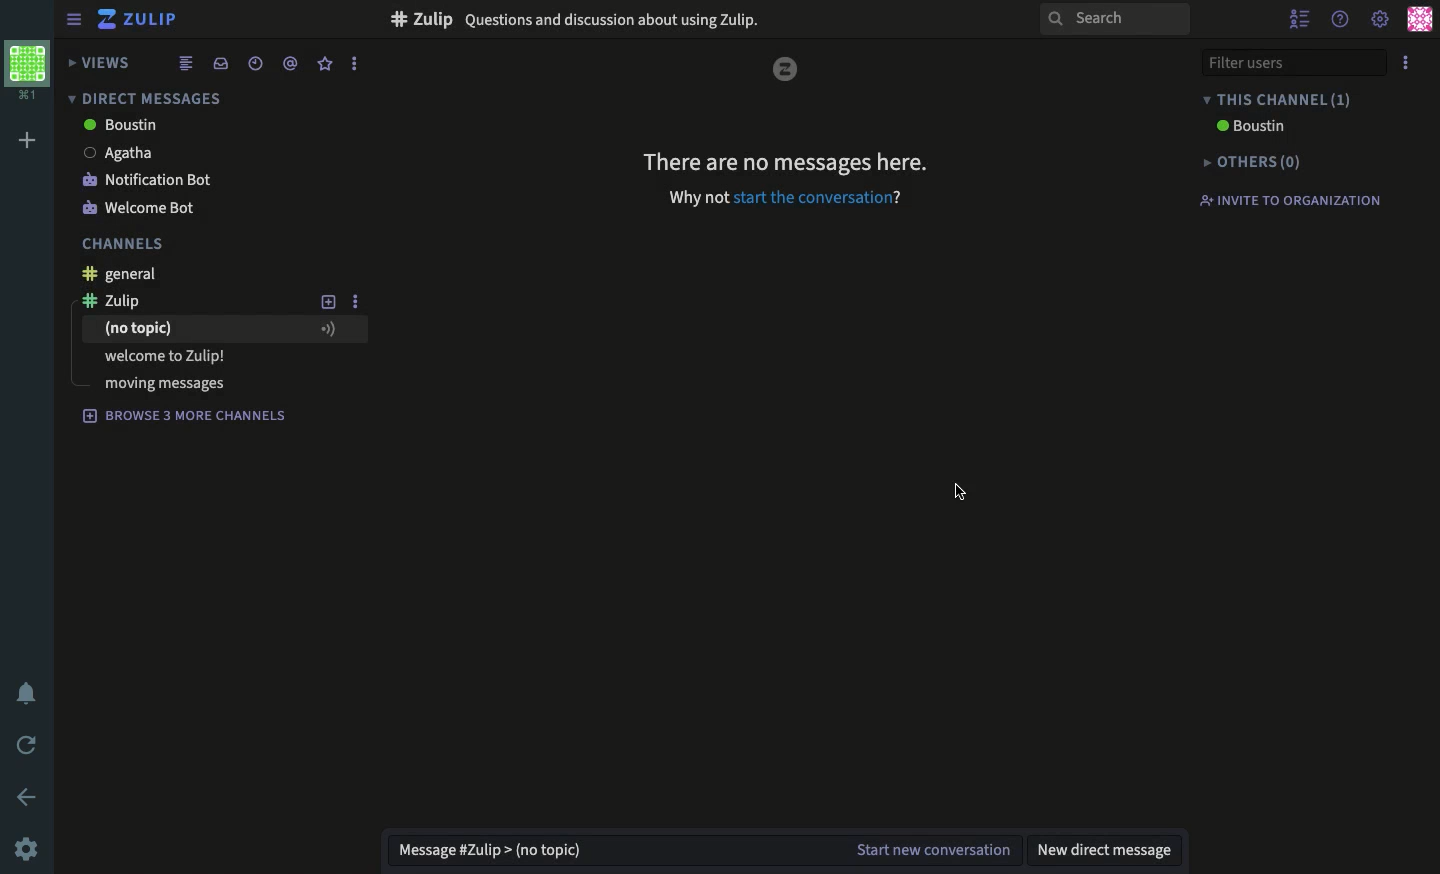 This screenshot has width=1440, height=874. What do you see at coordinates (186, 64) in the screenshot?
I see `combined feed` at bounding box center [186, 64].